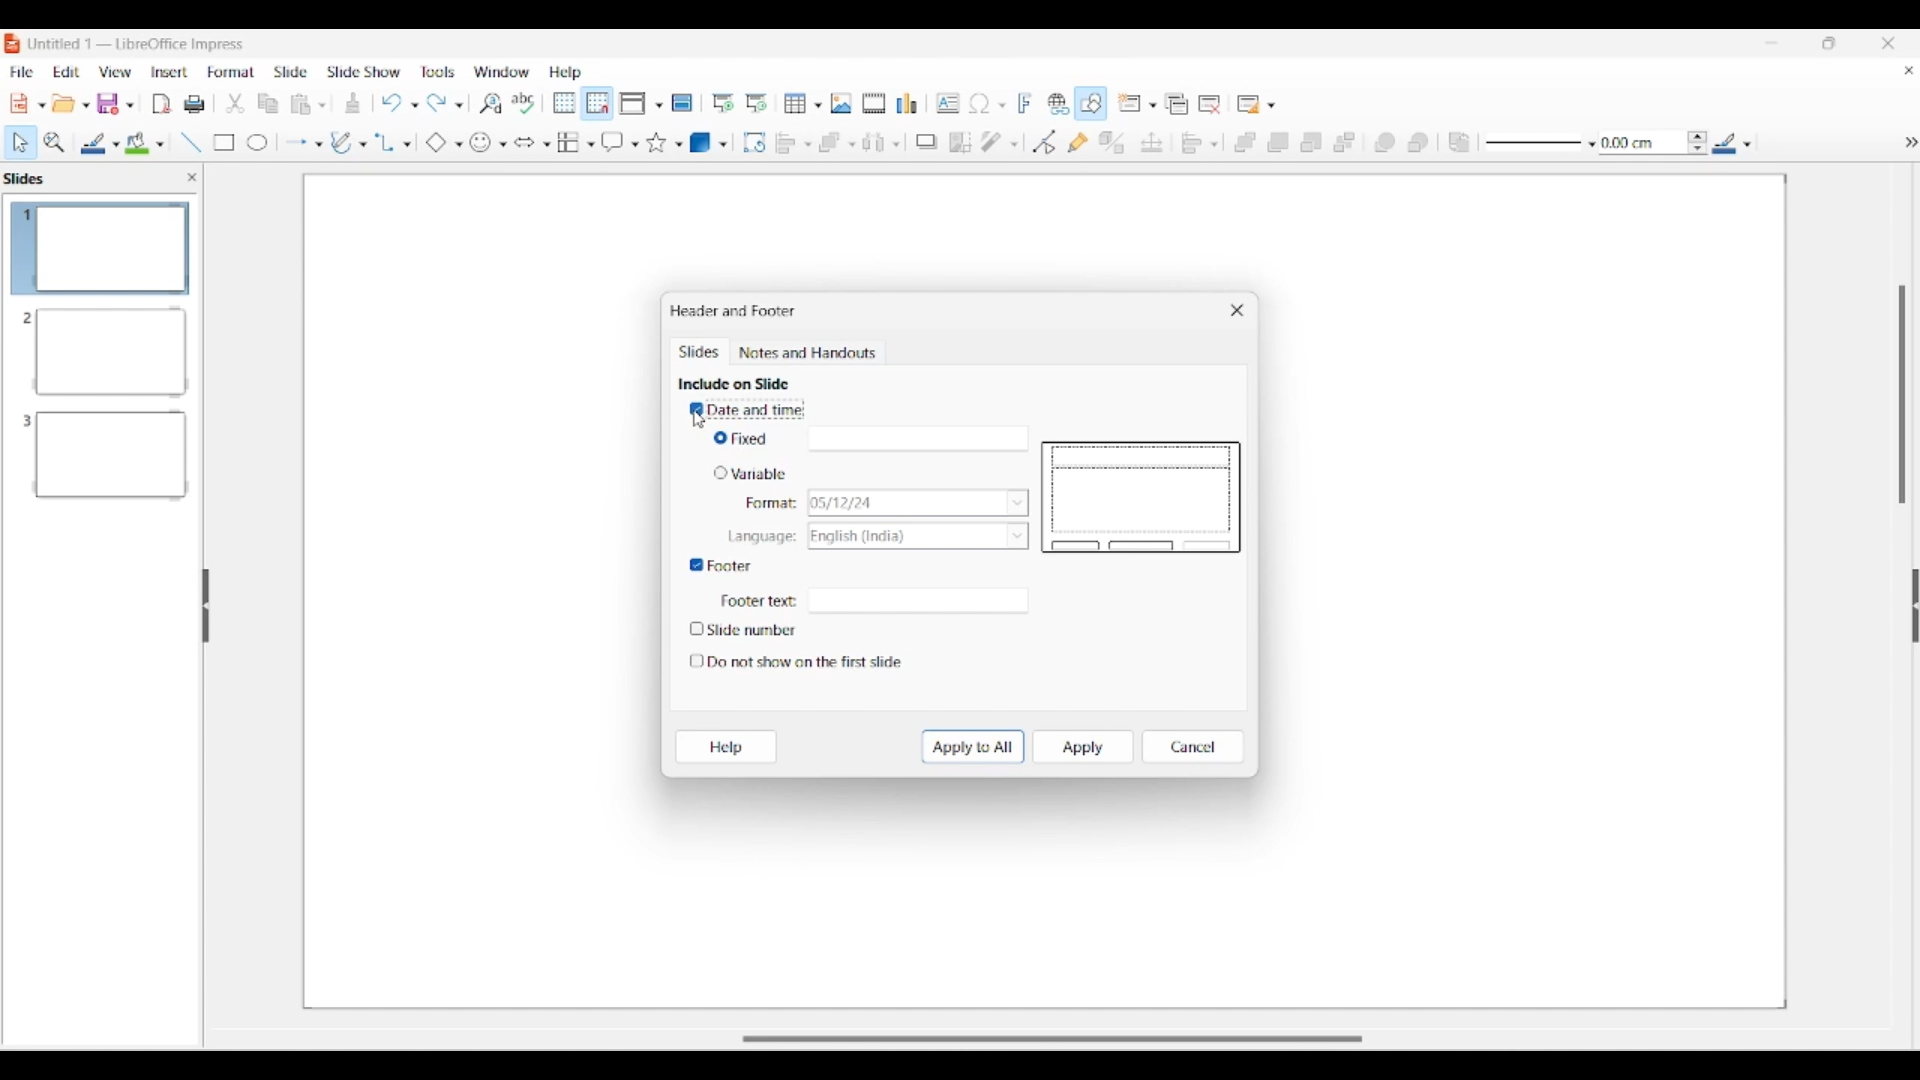 The width and height of the screenshot is (1920, 1080). What do you see at coordinates (13, 44) in the screenshot?
I see `Software logo` at bounding box center [13, 44].